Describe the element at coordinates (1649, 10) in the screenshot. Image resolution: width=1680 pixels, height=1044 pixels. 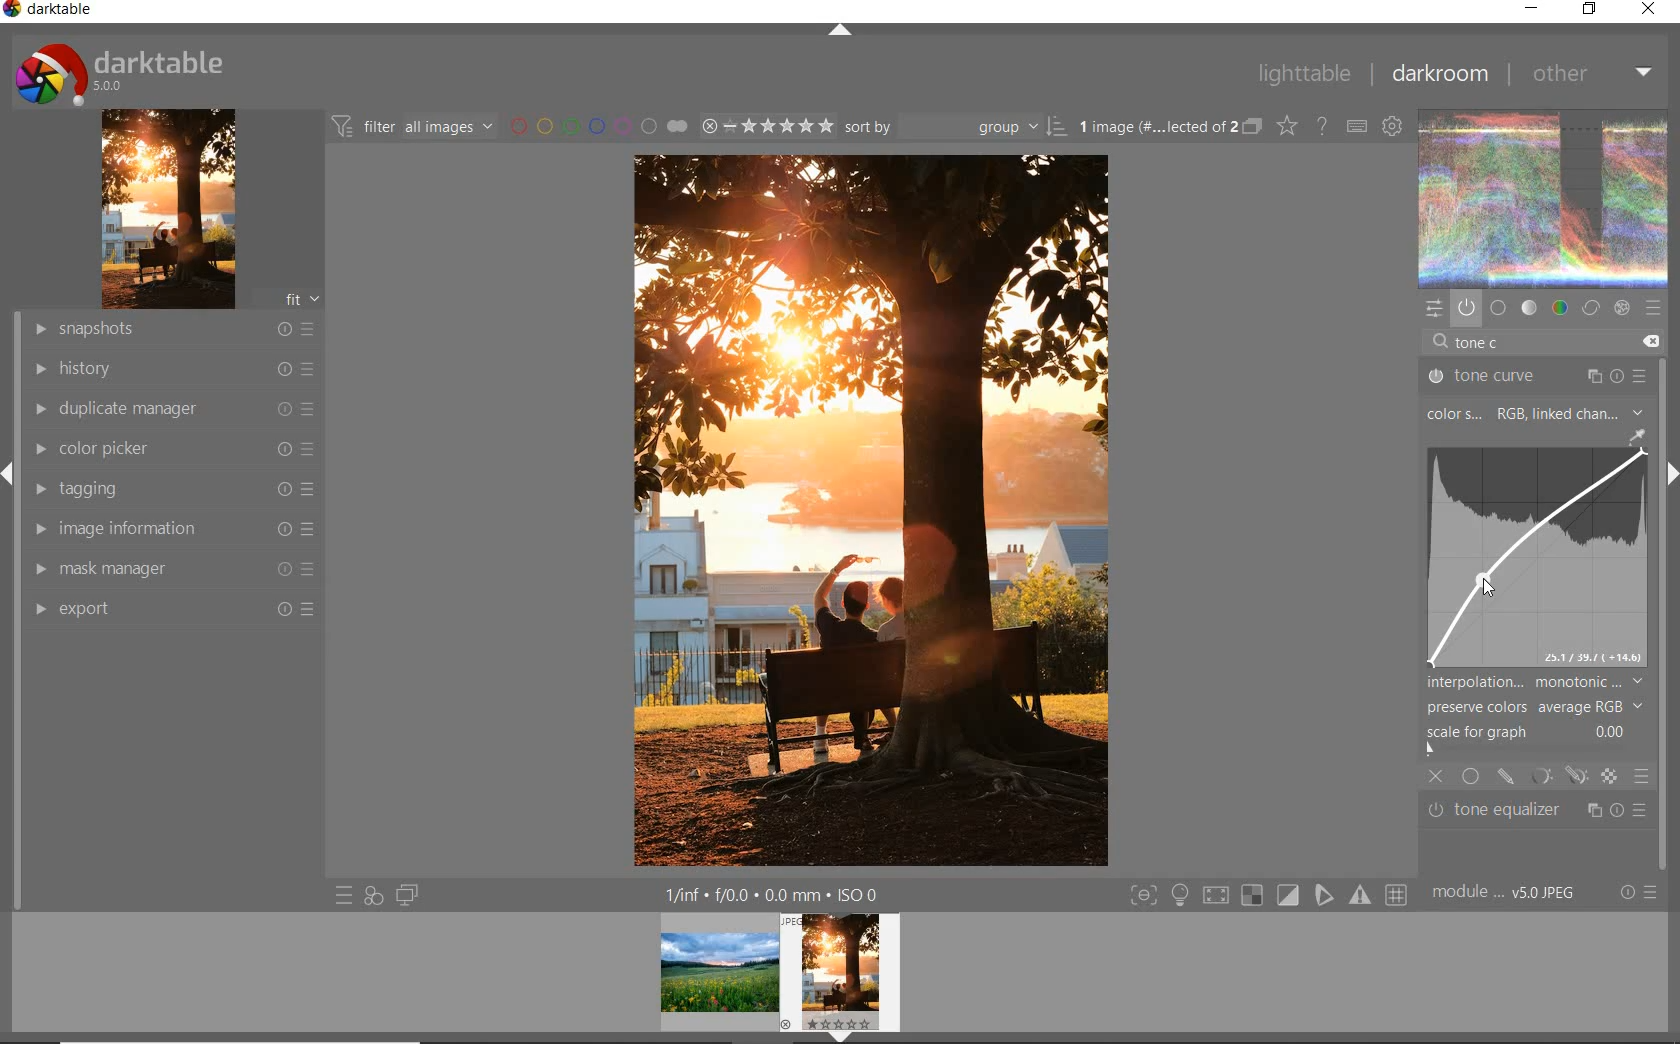
I see `close` at that location.